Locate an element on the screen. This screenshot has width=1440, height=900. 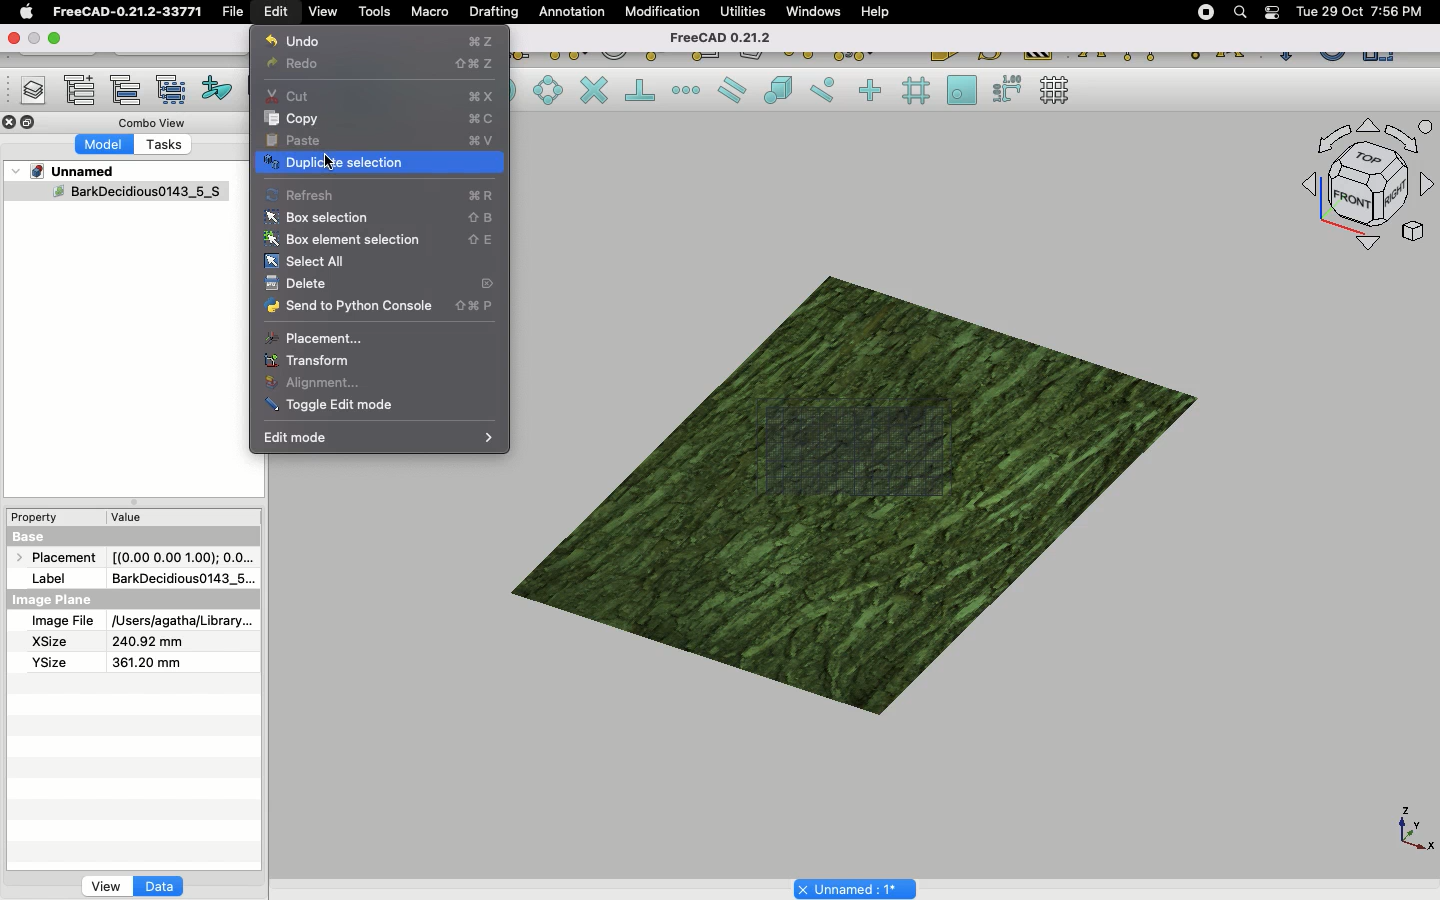
Snap grid is located at coordinates (918, 91).